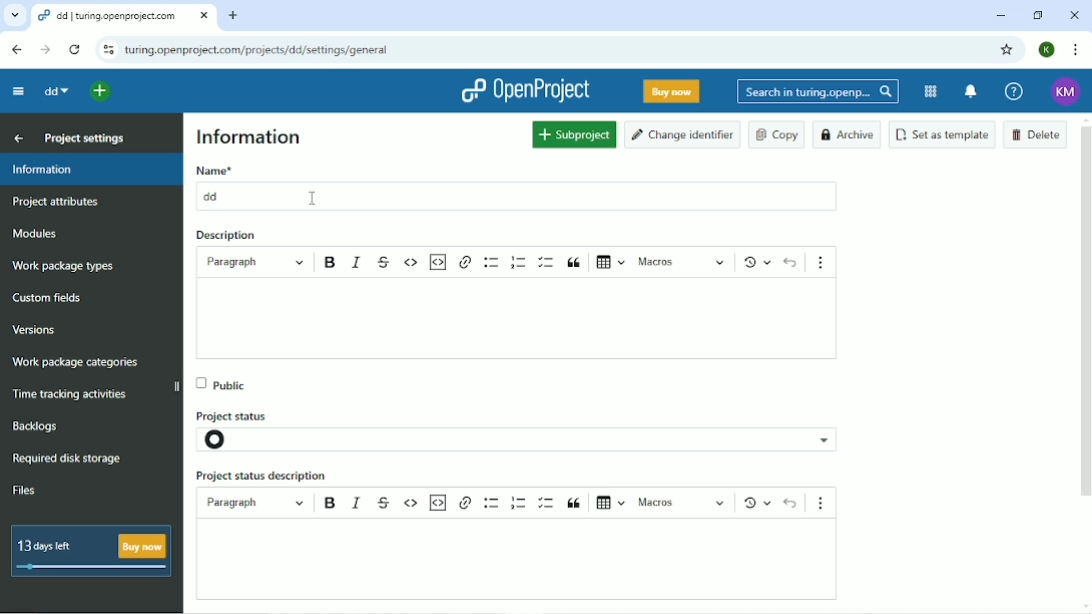 This screenshot has height=614, width=1092. What do you see at coordinates (92, 552) in the screenshot?
I see `13 days left buy now` at bounding box center [92, 552].